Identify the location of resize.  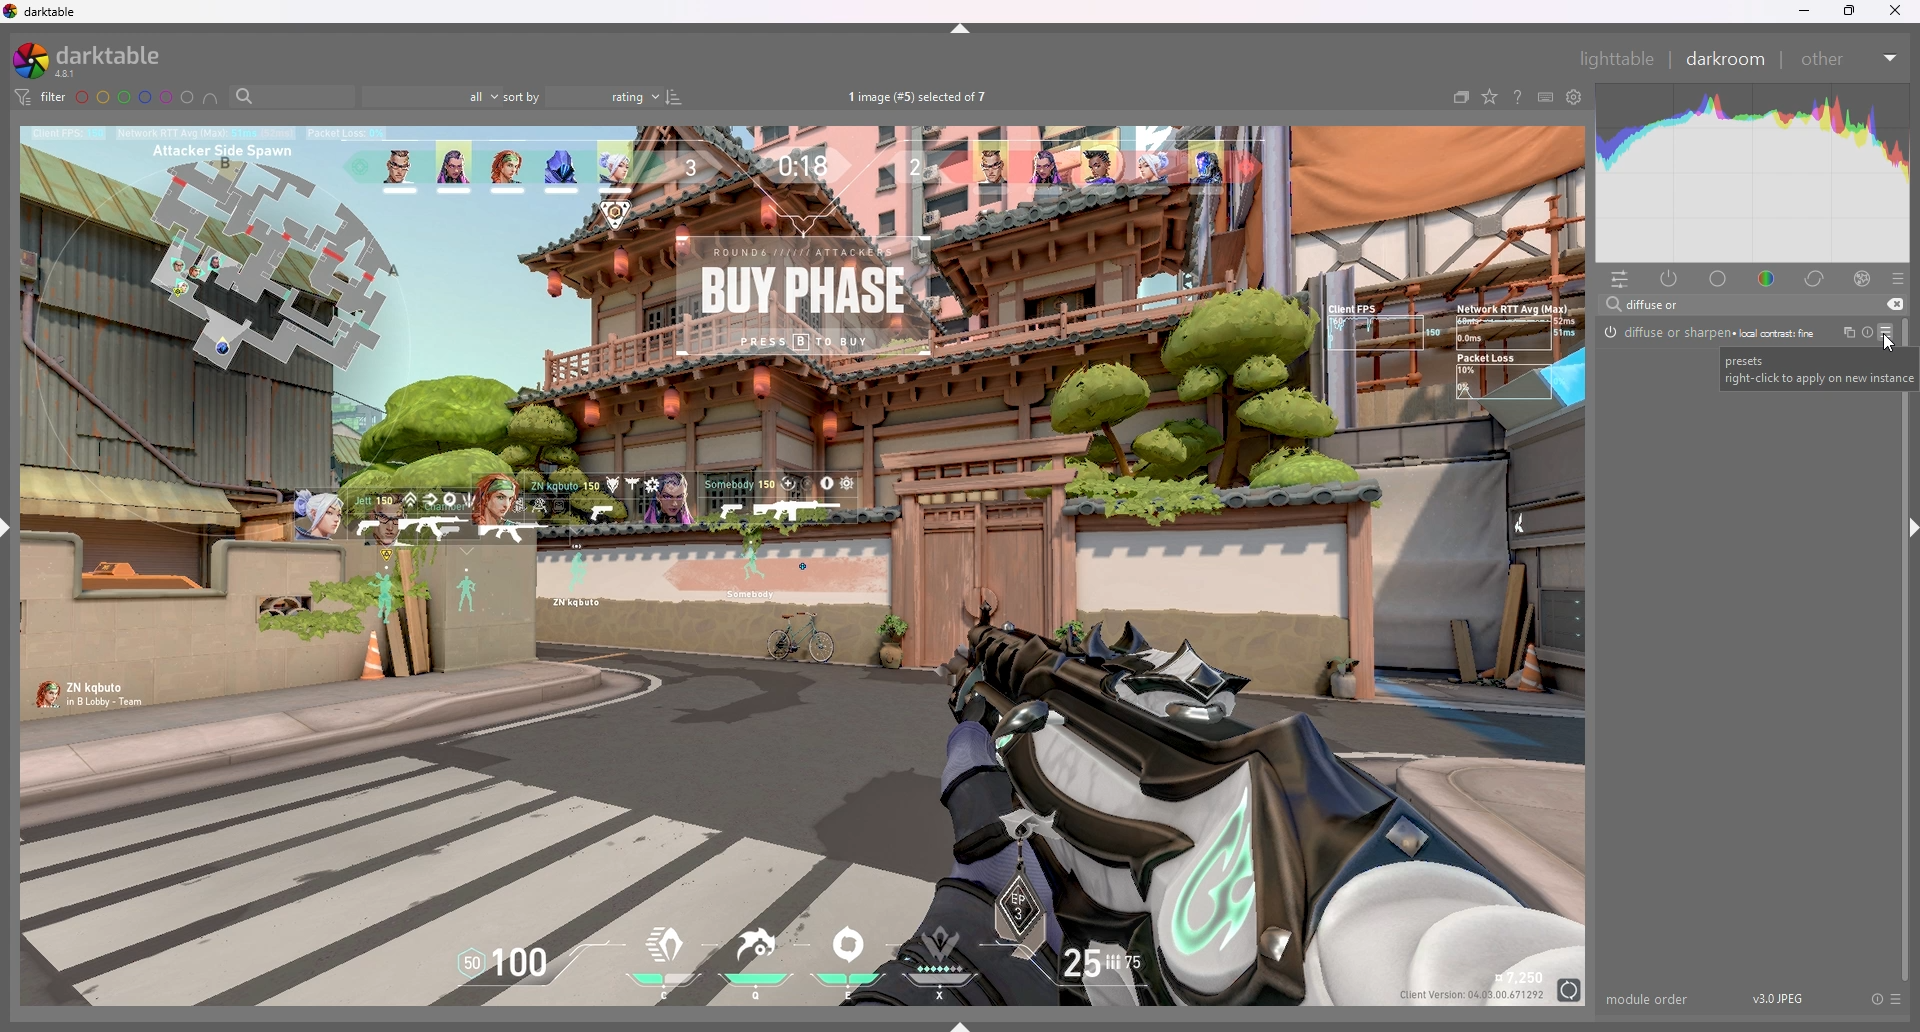
(1850, 10).